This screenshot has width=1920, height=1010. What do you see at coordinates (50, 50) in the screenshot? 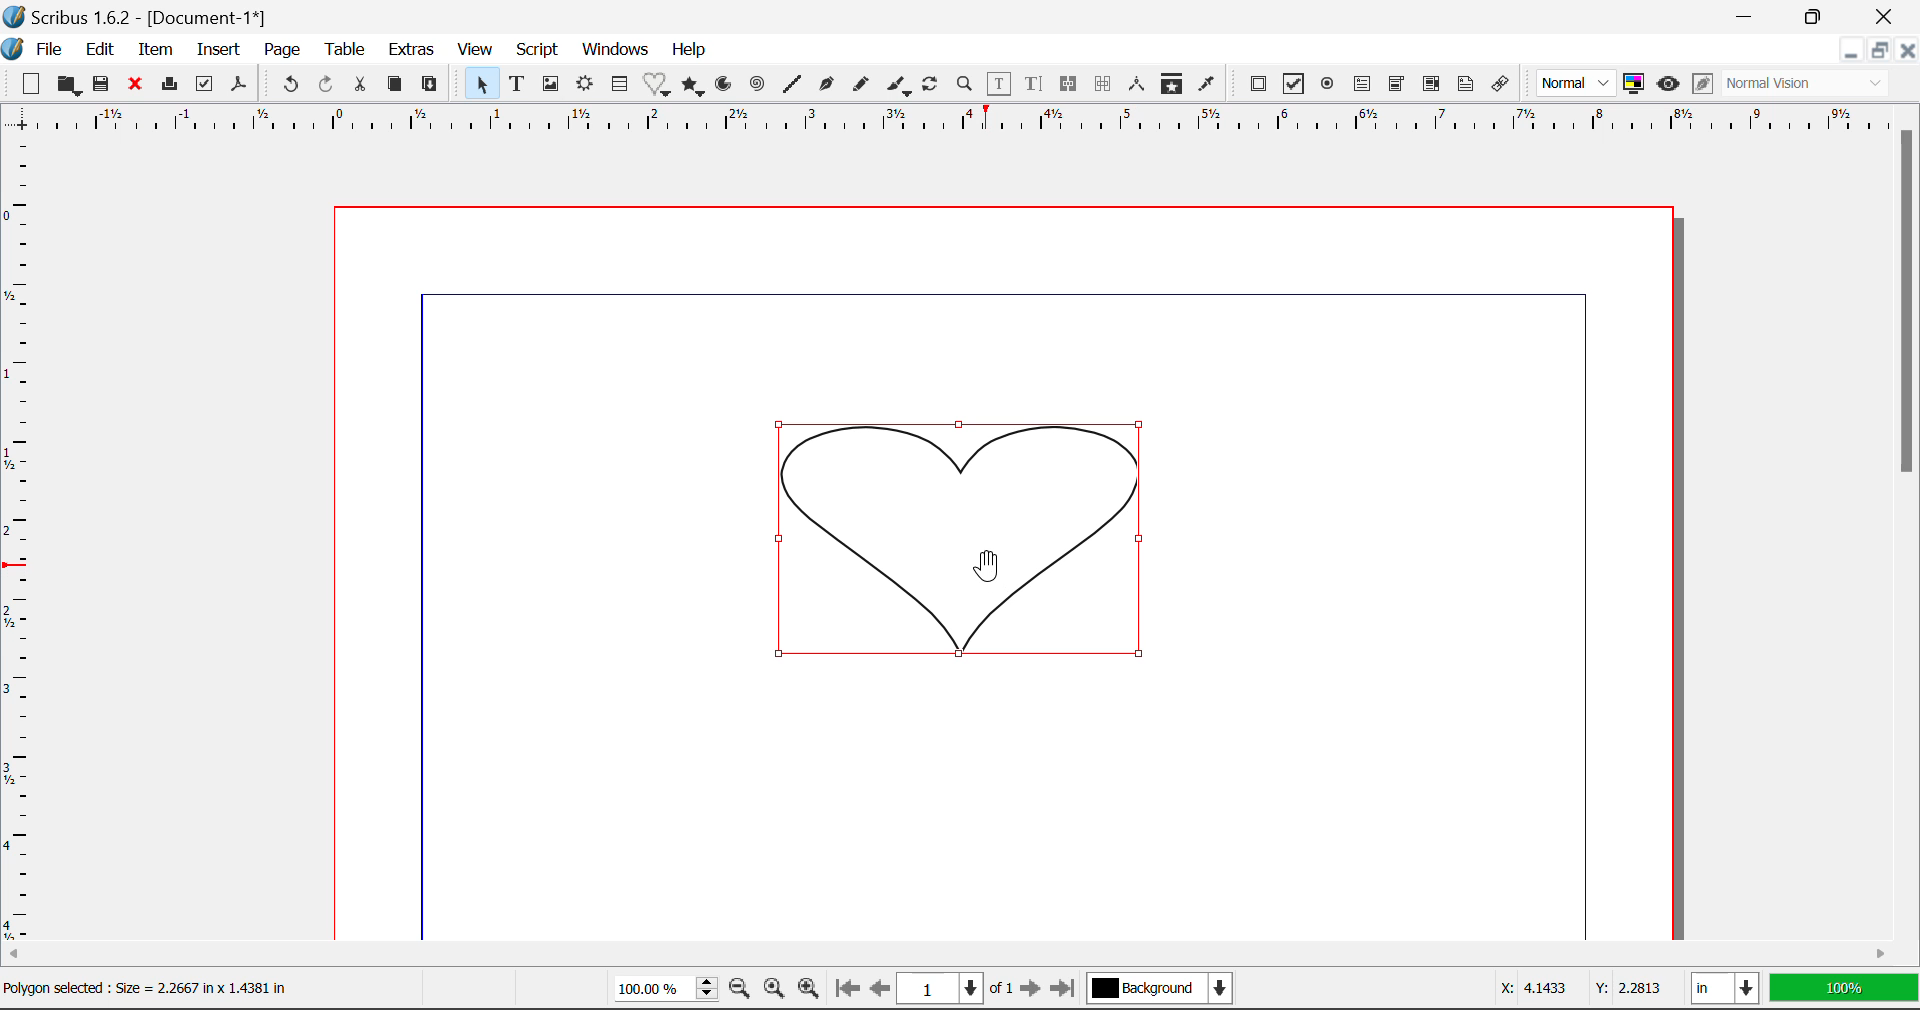
I see `File` at bounding box center [50, 50].